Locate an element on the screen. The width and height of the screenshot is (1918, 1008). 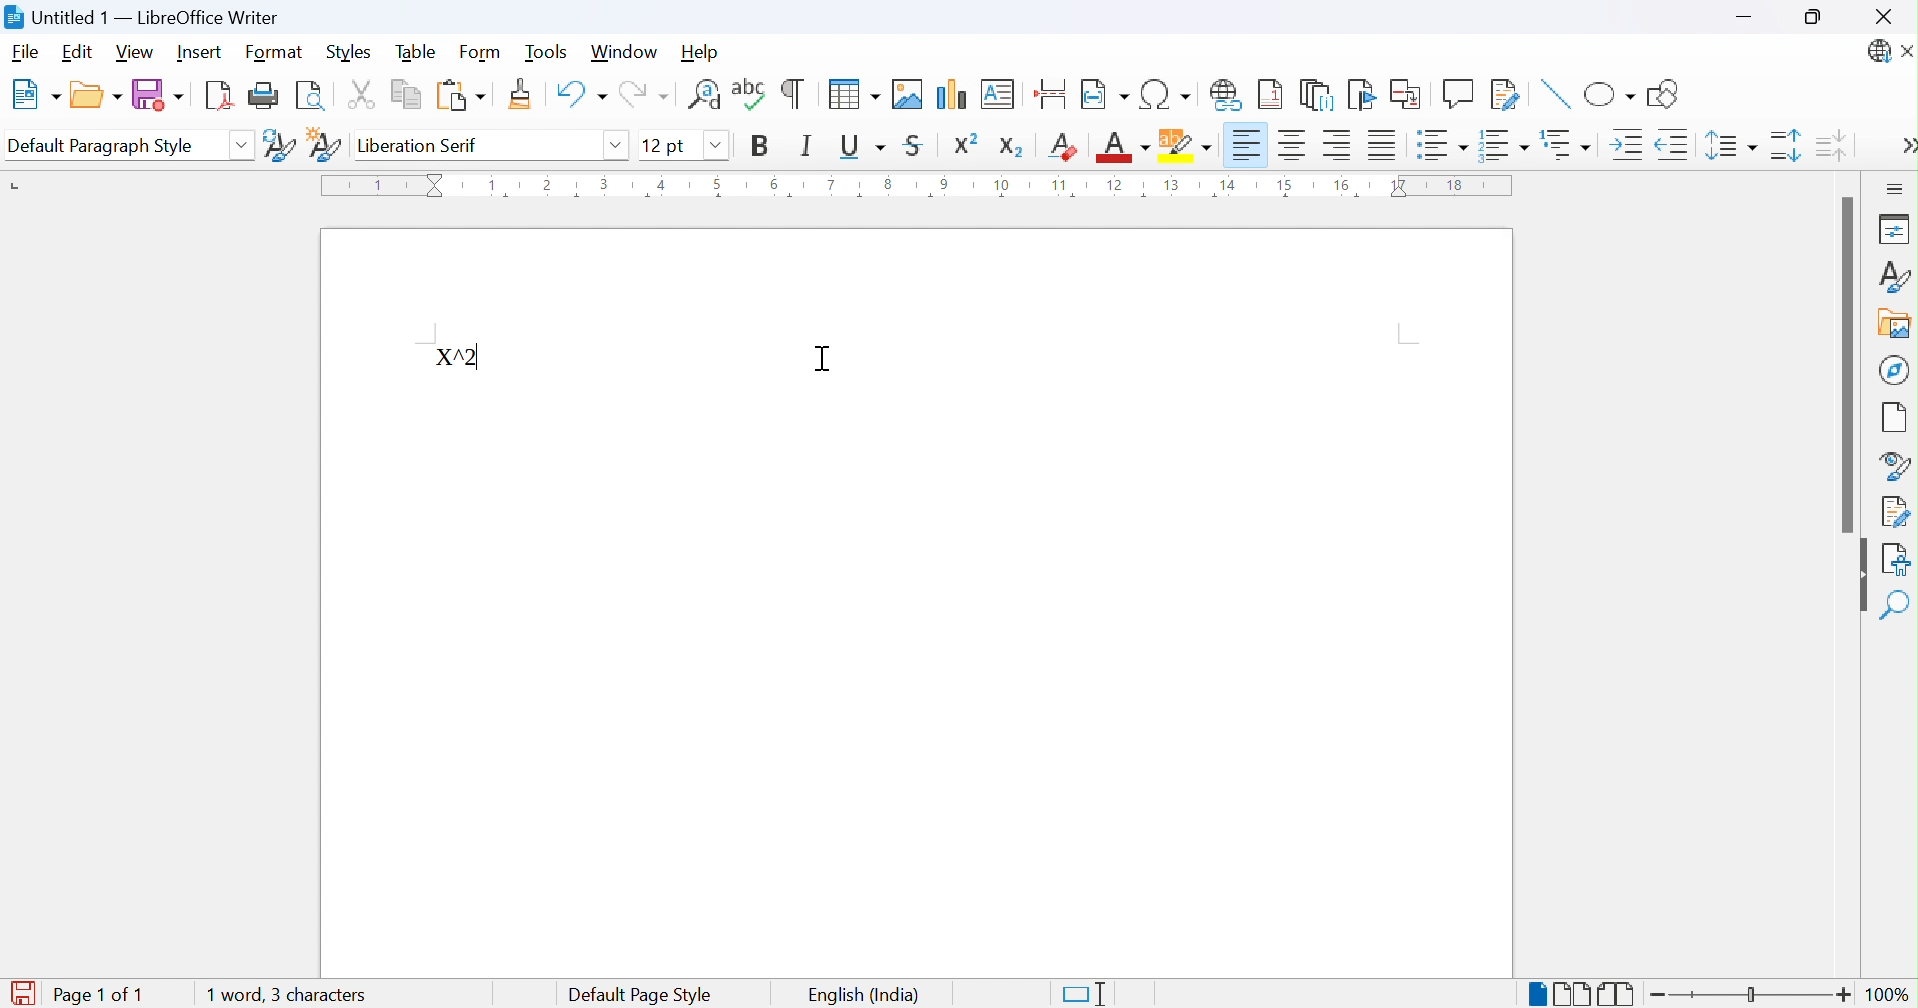
Toggle formatting marks is located at coordinates (795, 91).